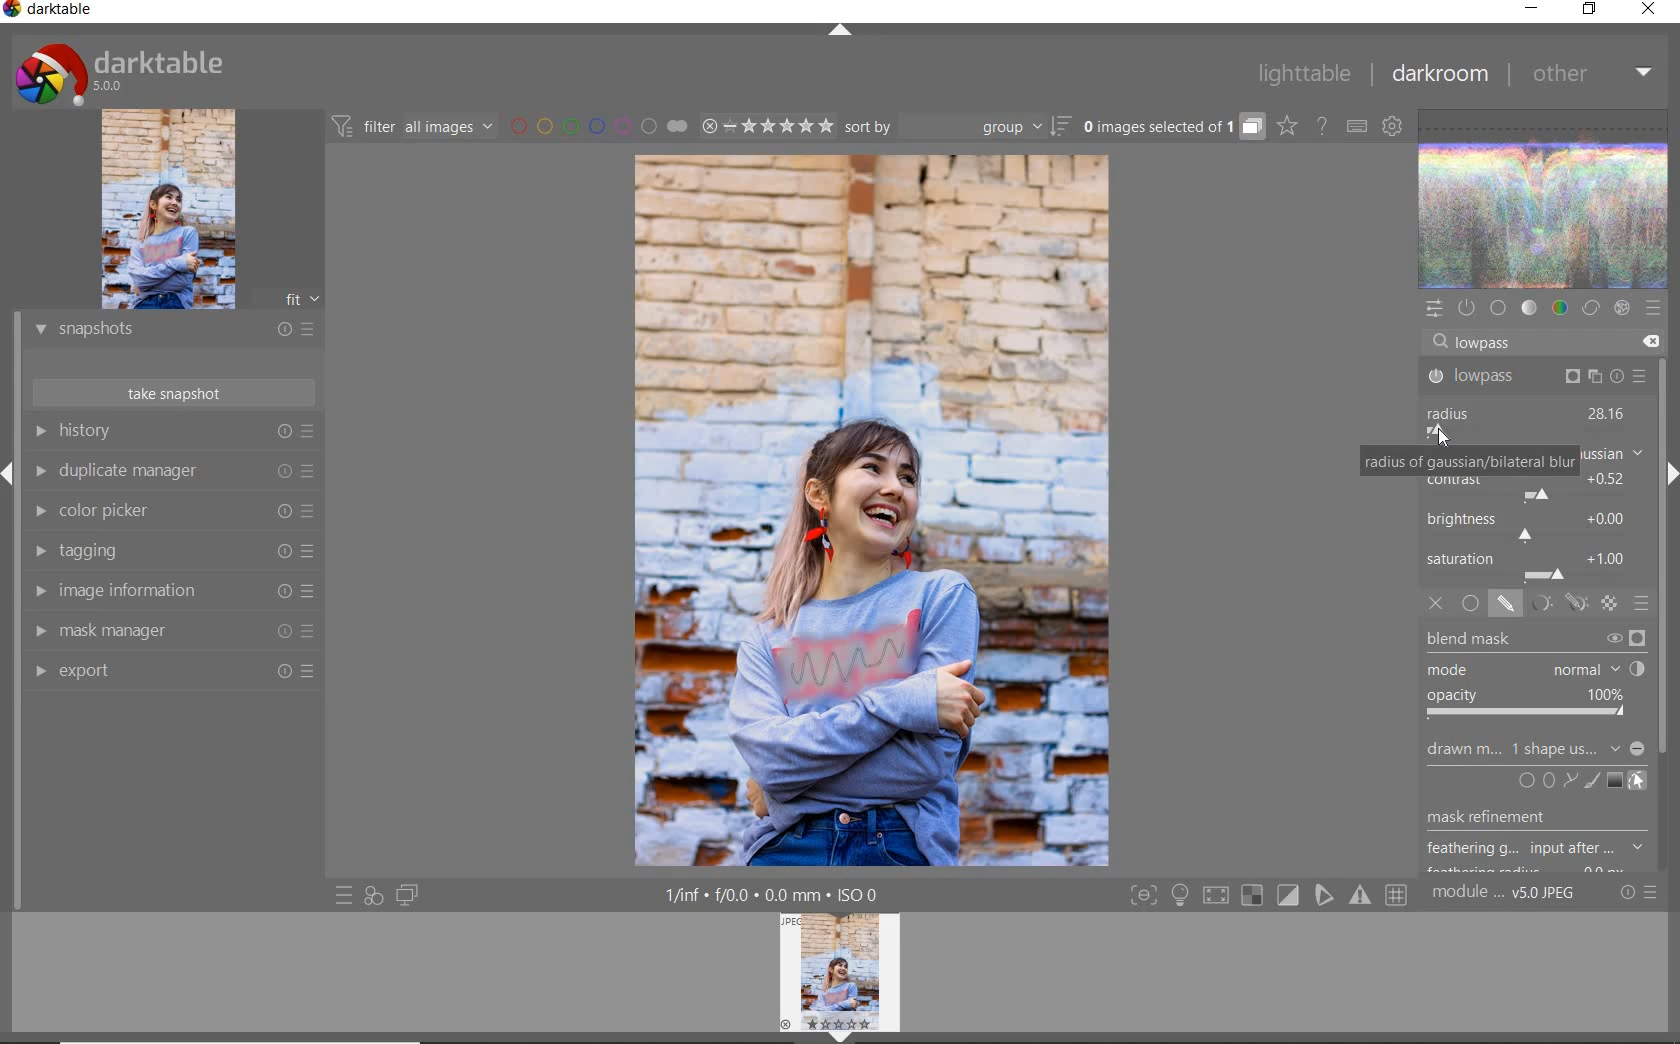  I want to click on image preview, so click(196, 208).